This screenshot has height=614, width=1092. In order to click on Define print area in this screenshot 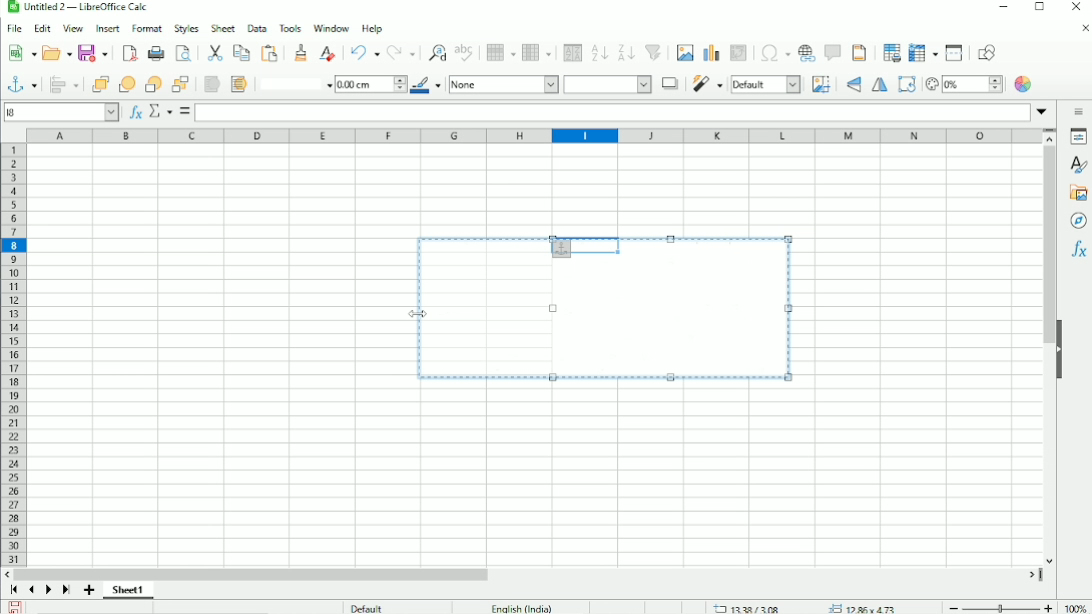, I will do `click(888, 53)`.